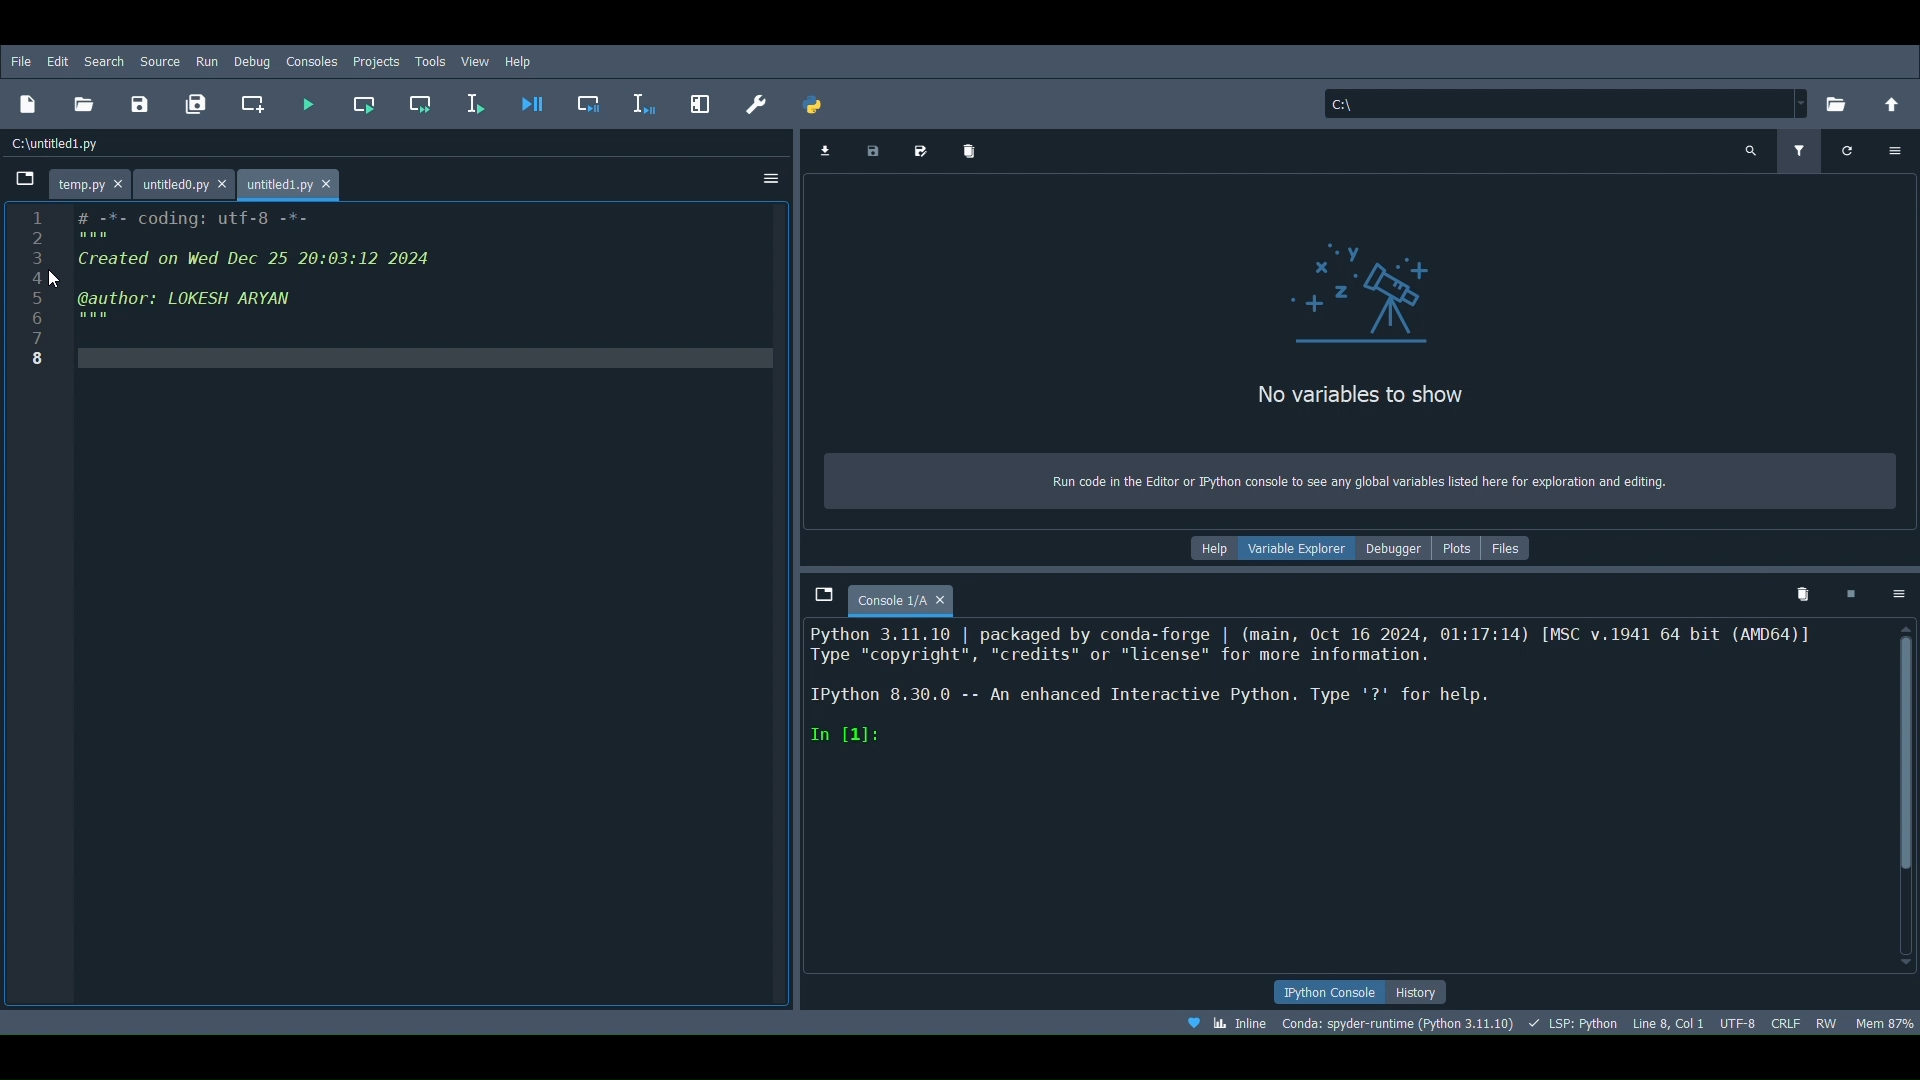 This screenshot has height=1080, width=1920. Describe the element at coordinates (1828, 1020) in the screenshot. I see `File permissions` at that location.